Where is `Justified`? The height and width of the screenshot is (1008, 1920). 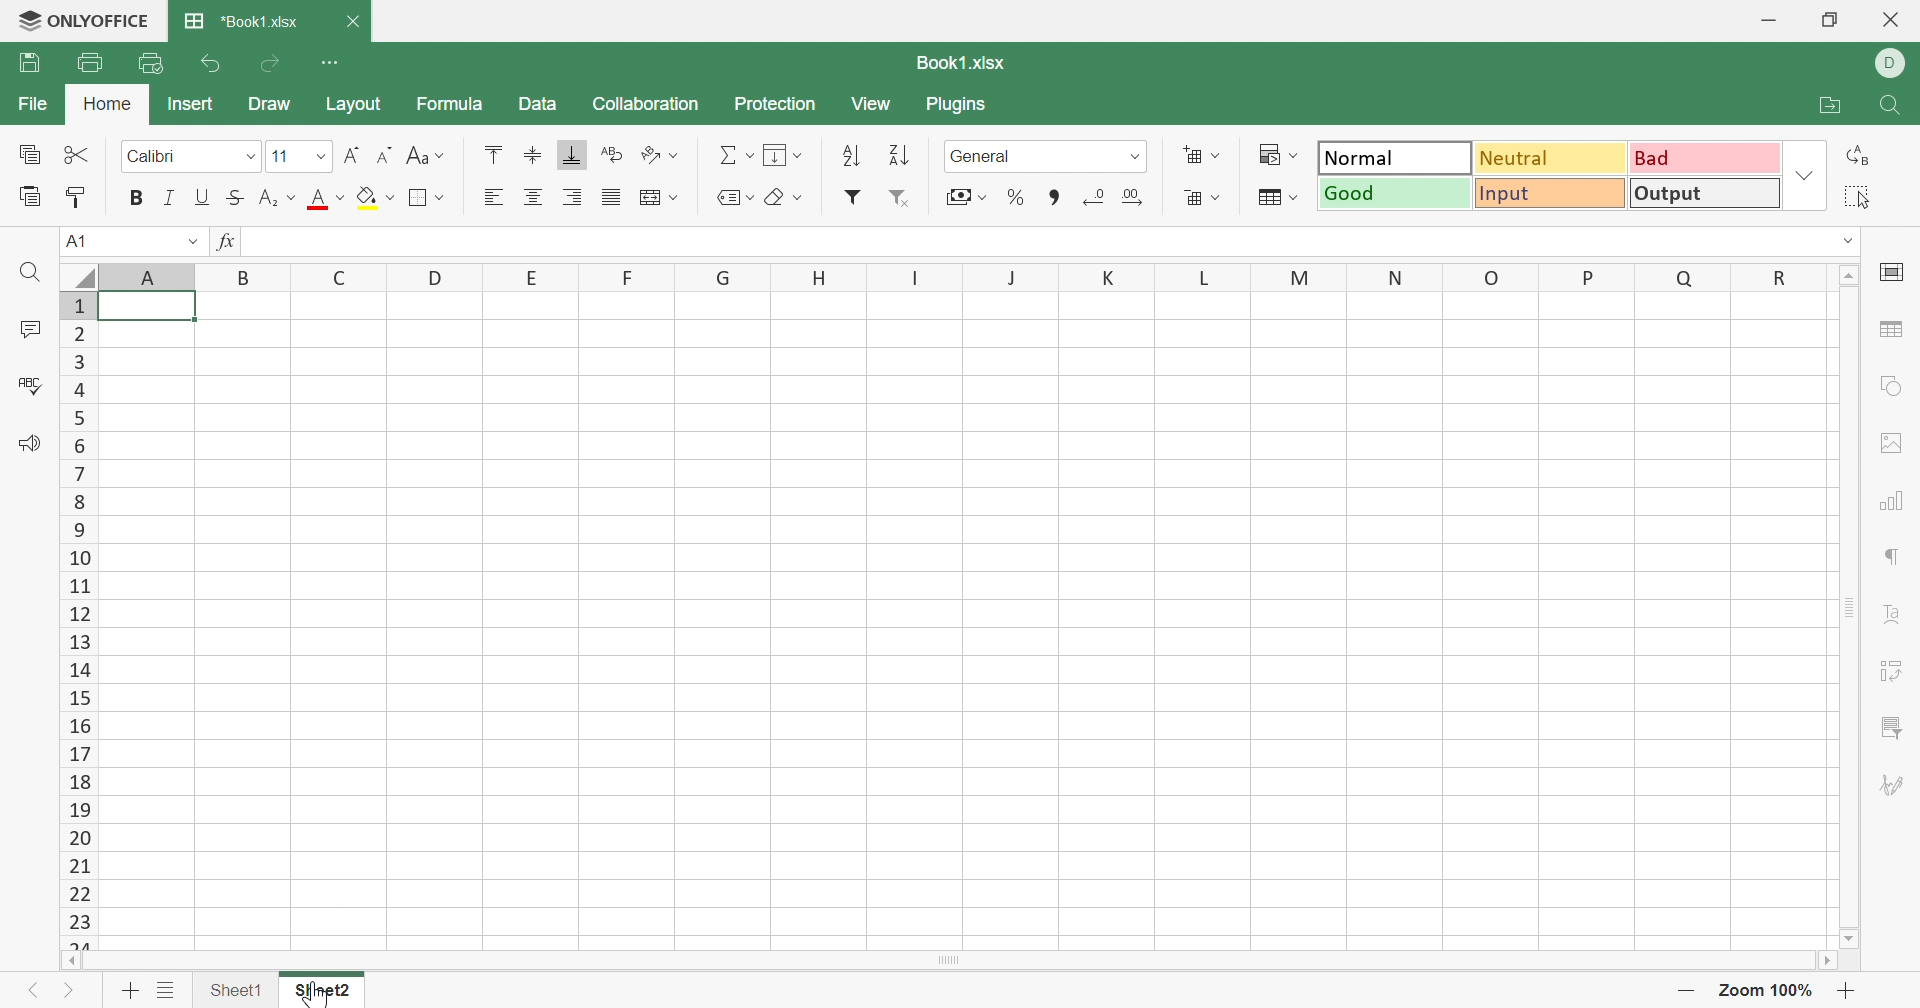
Justified is located at coordinates (610, 199).